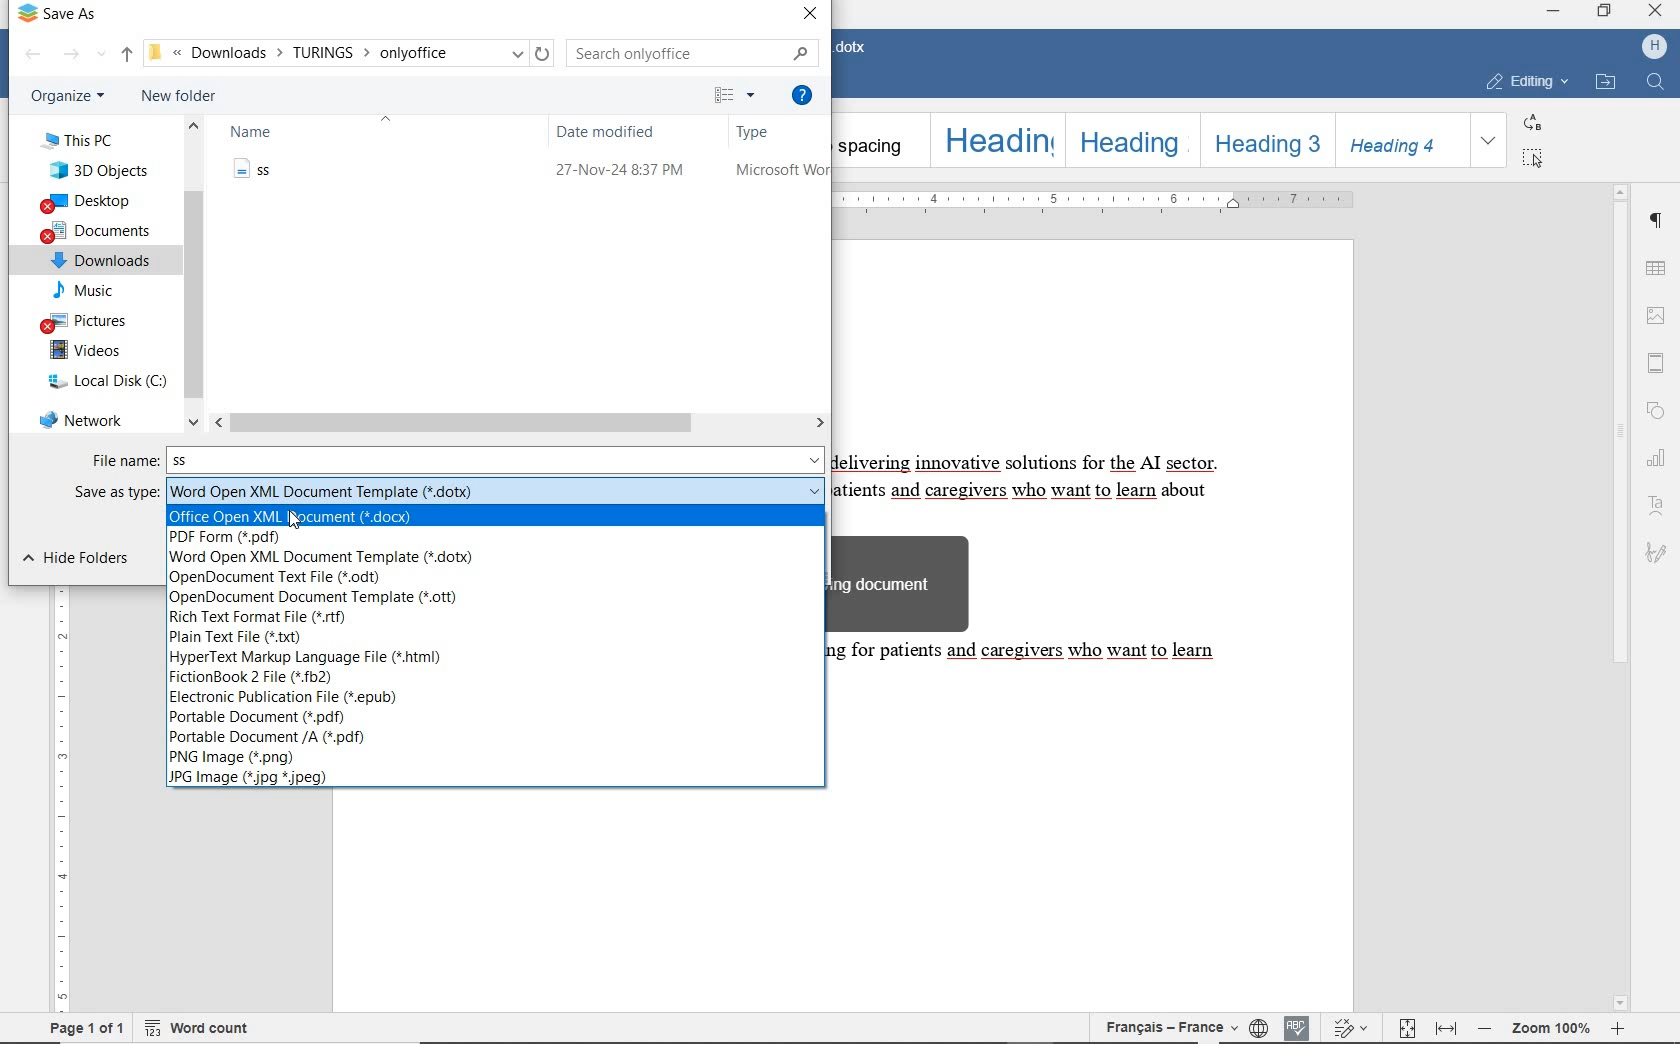 This screenshot has height=1044, width=1680. What do you see at coordinates (105, 380) in the screenshot?
I see `LOCAL DISK (C)` at bounding box center [105, 380].